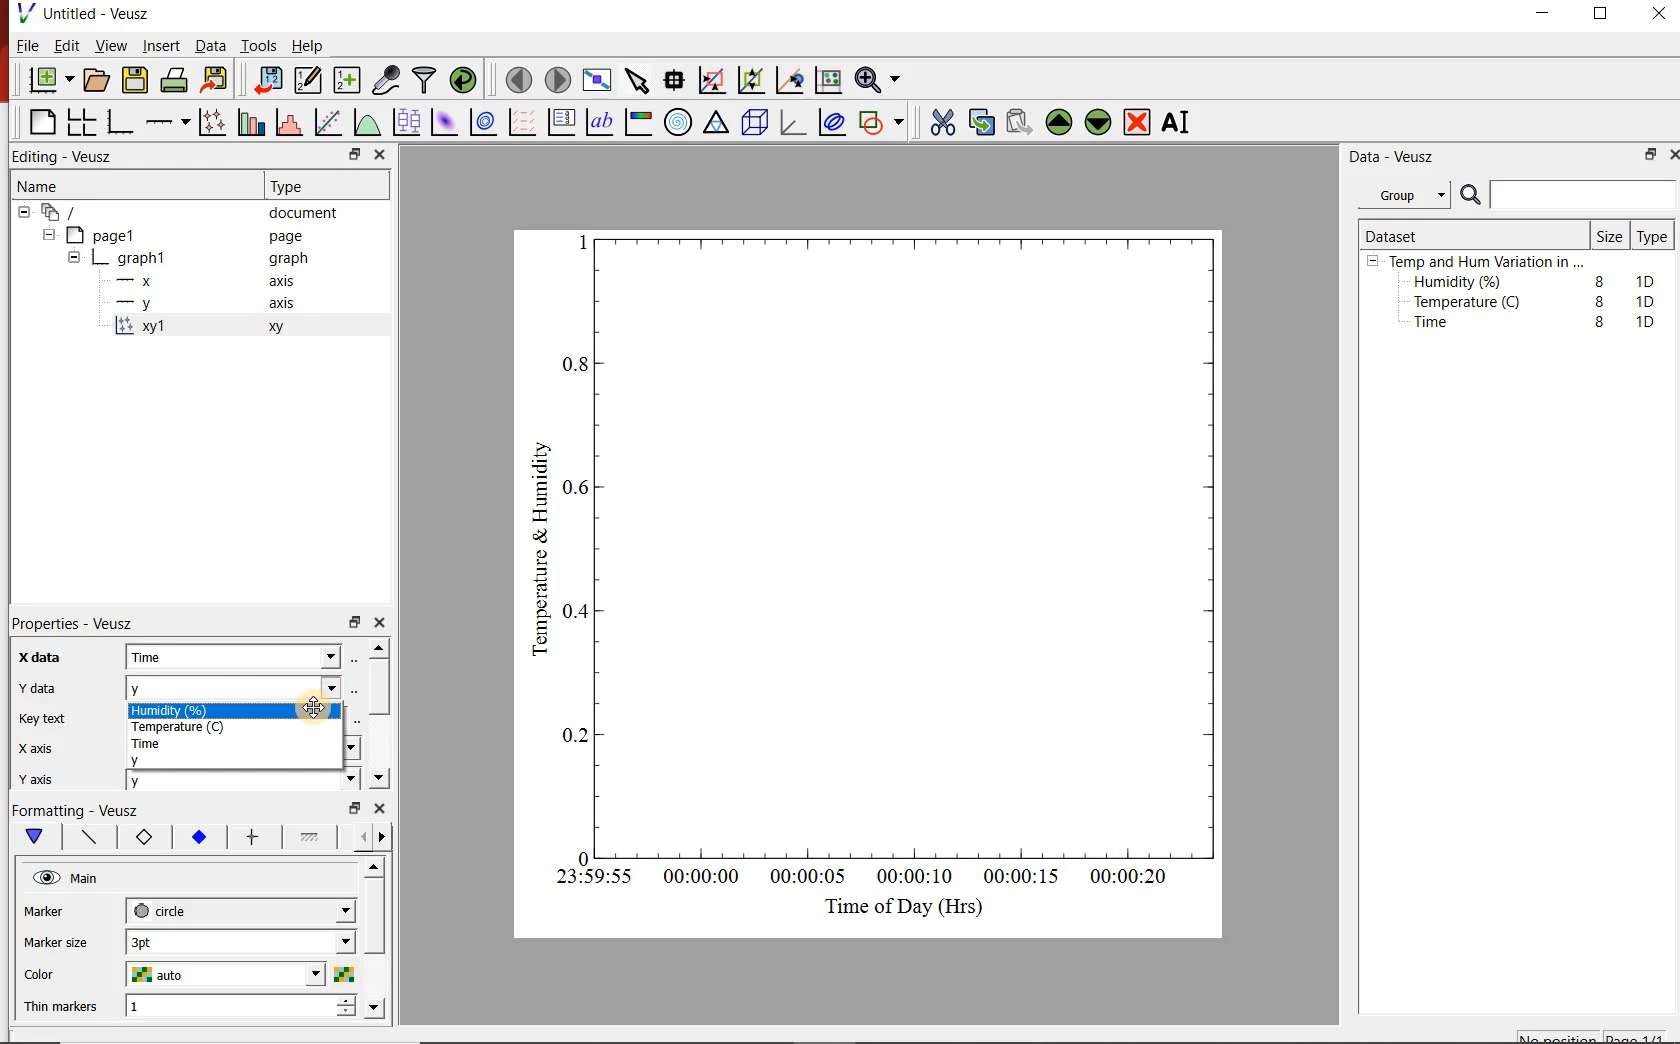  Describe the element at coordinates (64, 1008) in the screenshot. I see `Thin Markers` at that location.